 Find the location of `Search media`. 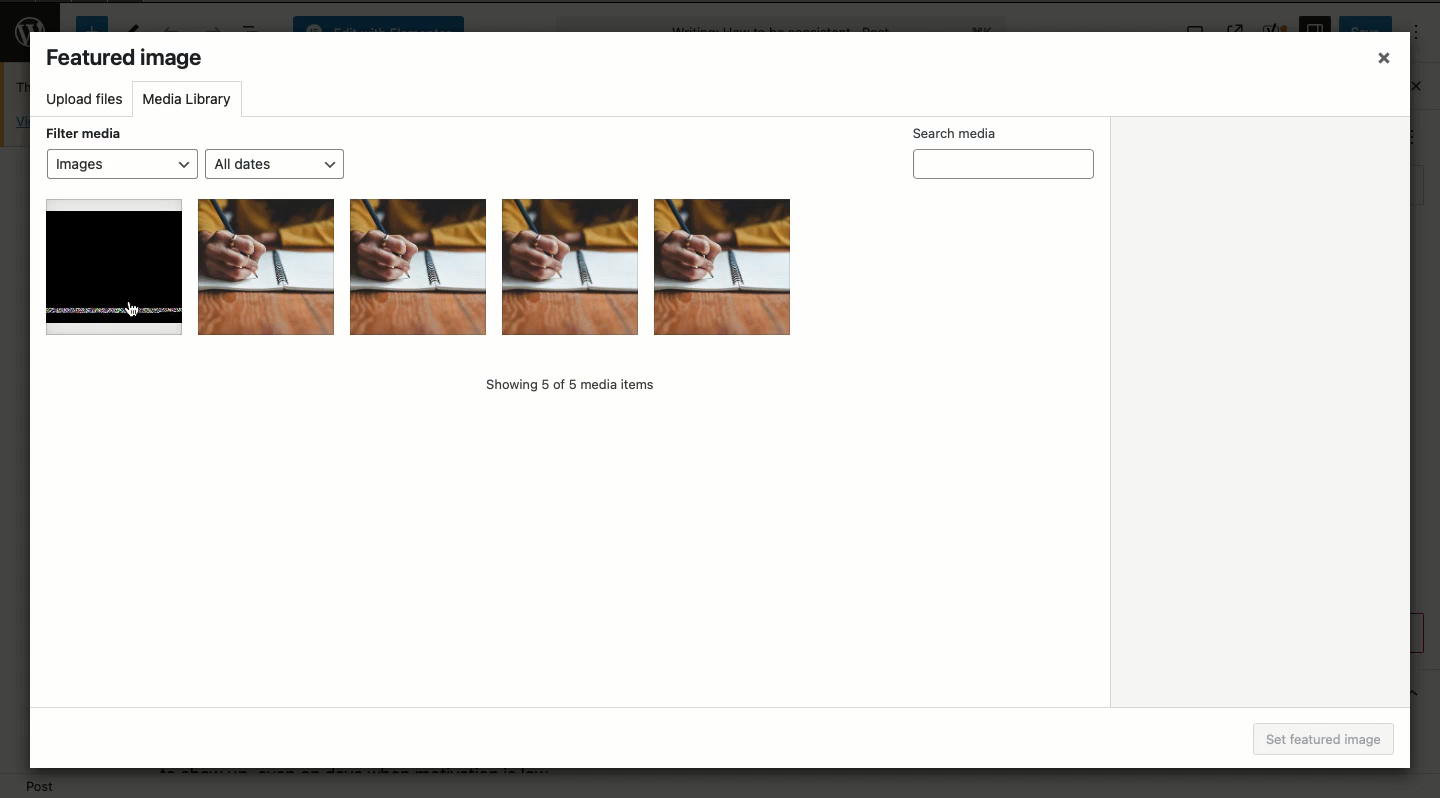

Search media is located at coordinates (998, 154).